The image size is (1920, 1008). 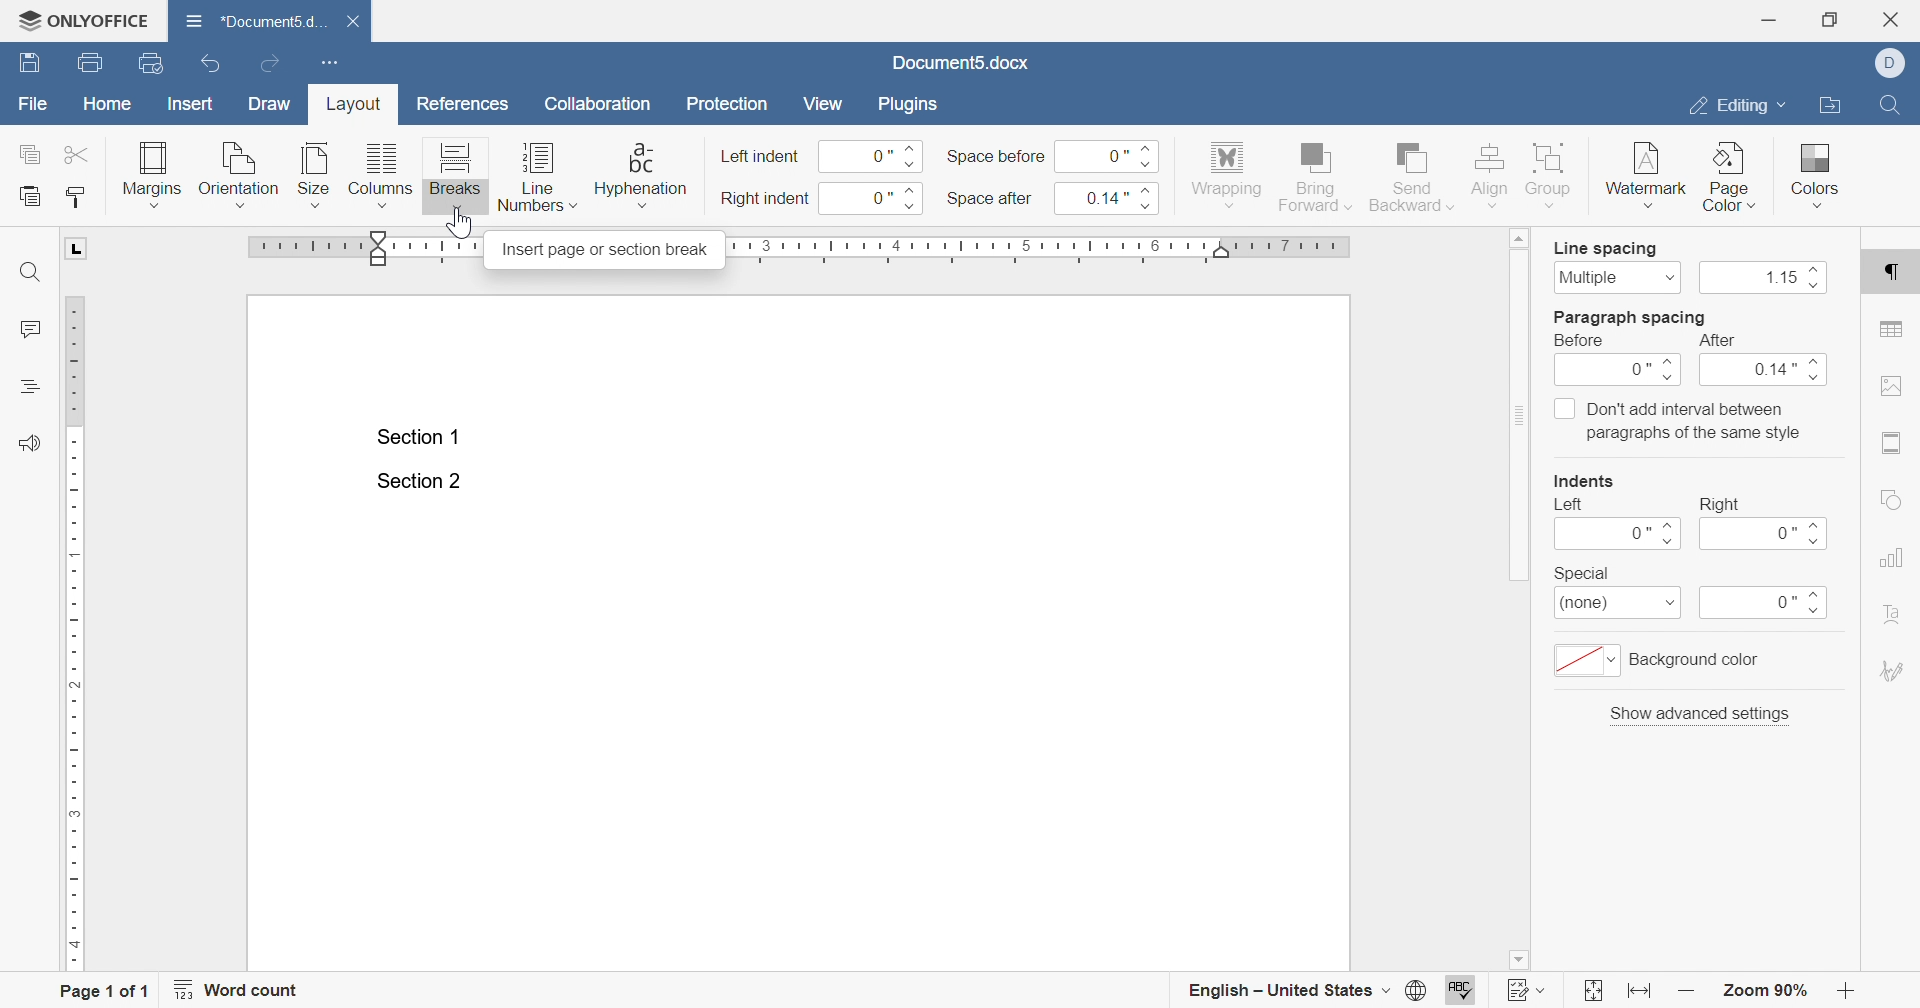 What do you see at coordinates (1617, 277) in the screenshot?
I see `multiple` at bounding box center [1617, 277].